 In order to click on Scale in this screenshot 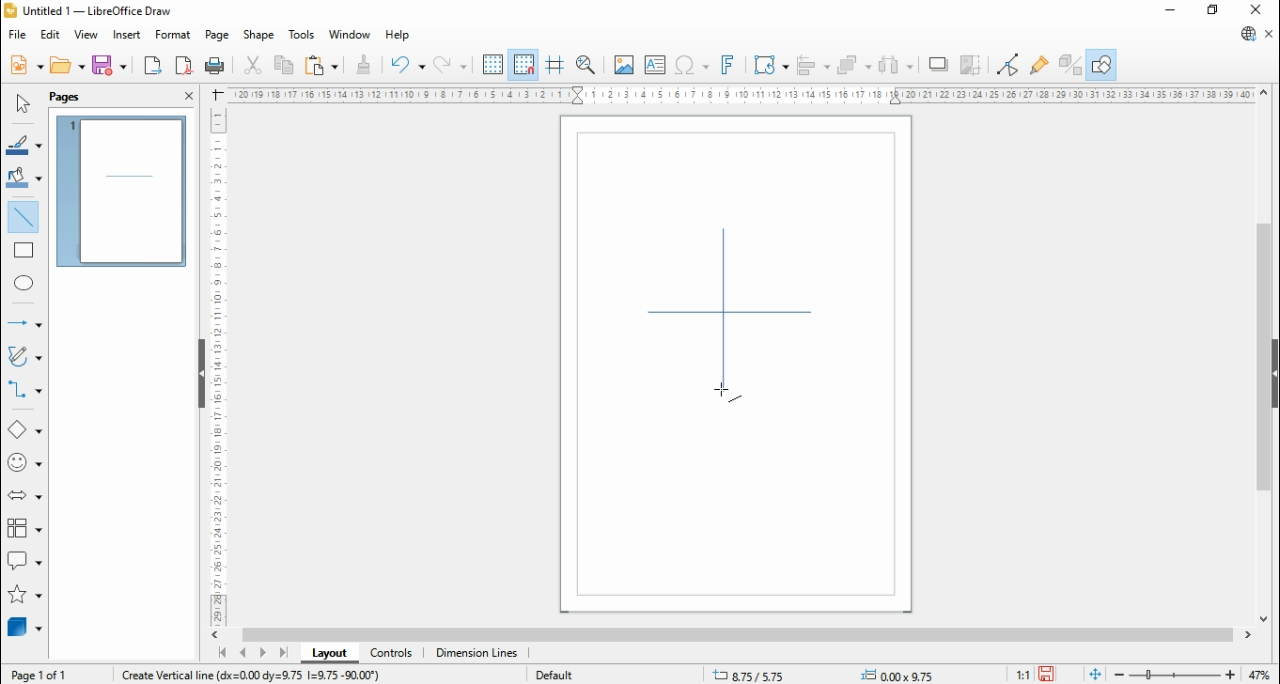, I will do `click(218, 366)`.